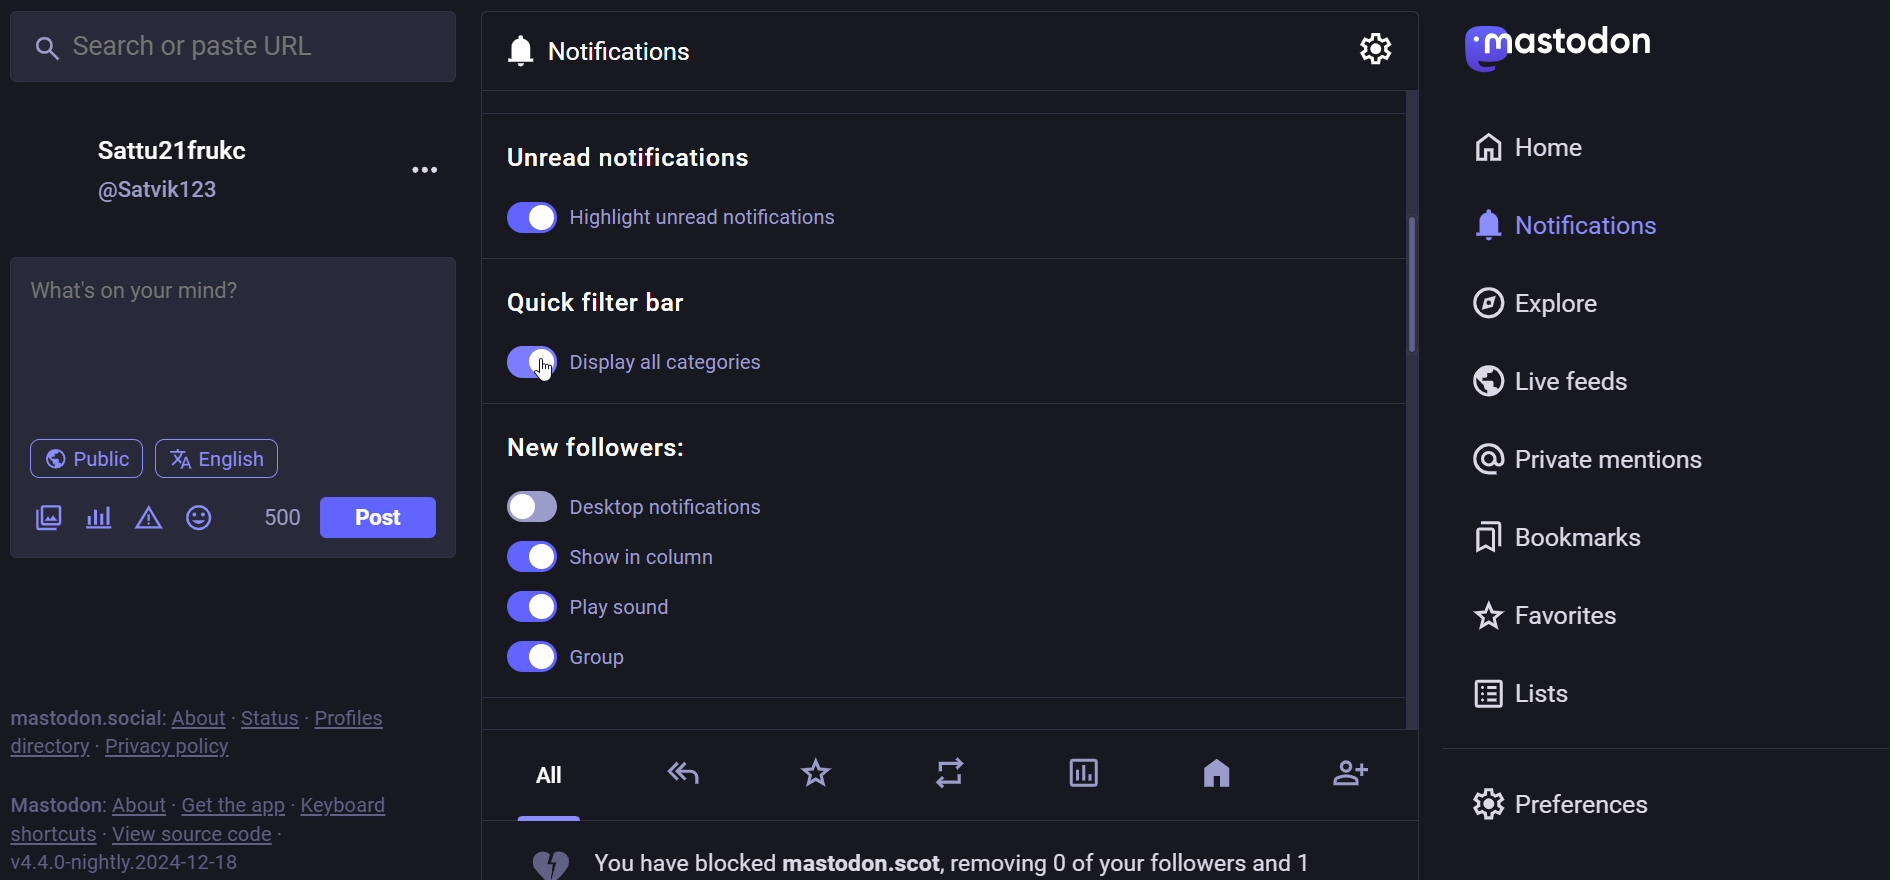 The height and width of the screenshot is (880, 1890). Describe the element at coordinates (1525, 691) in the screenshot. I see `list` at that location.